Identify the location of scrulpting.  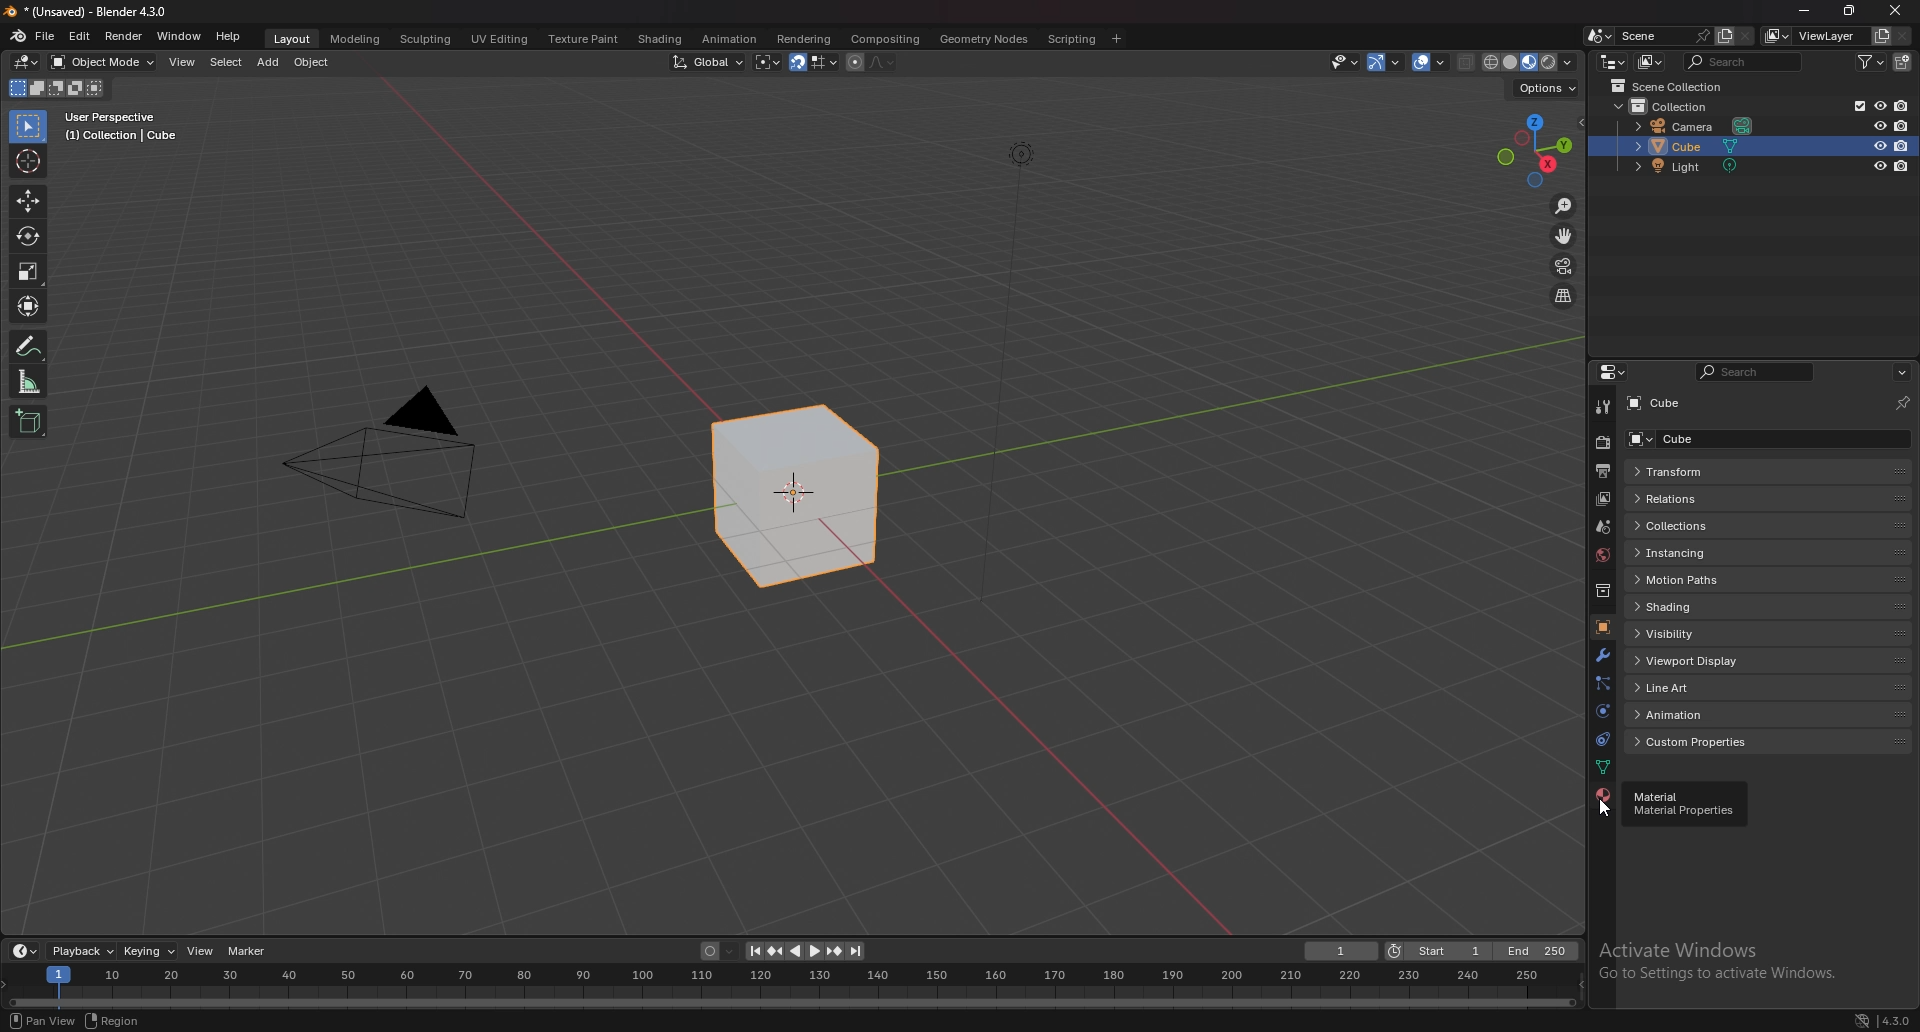
(428, 39).